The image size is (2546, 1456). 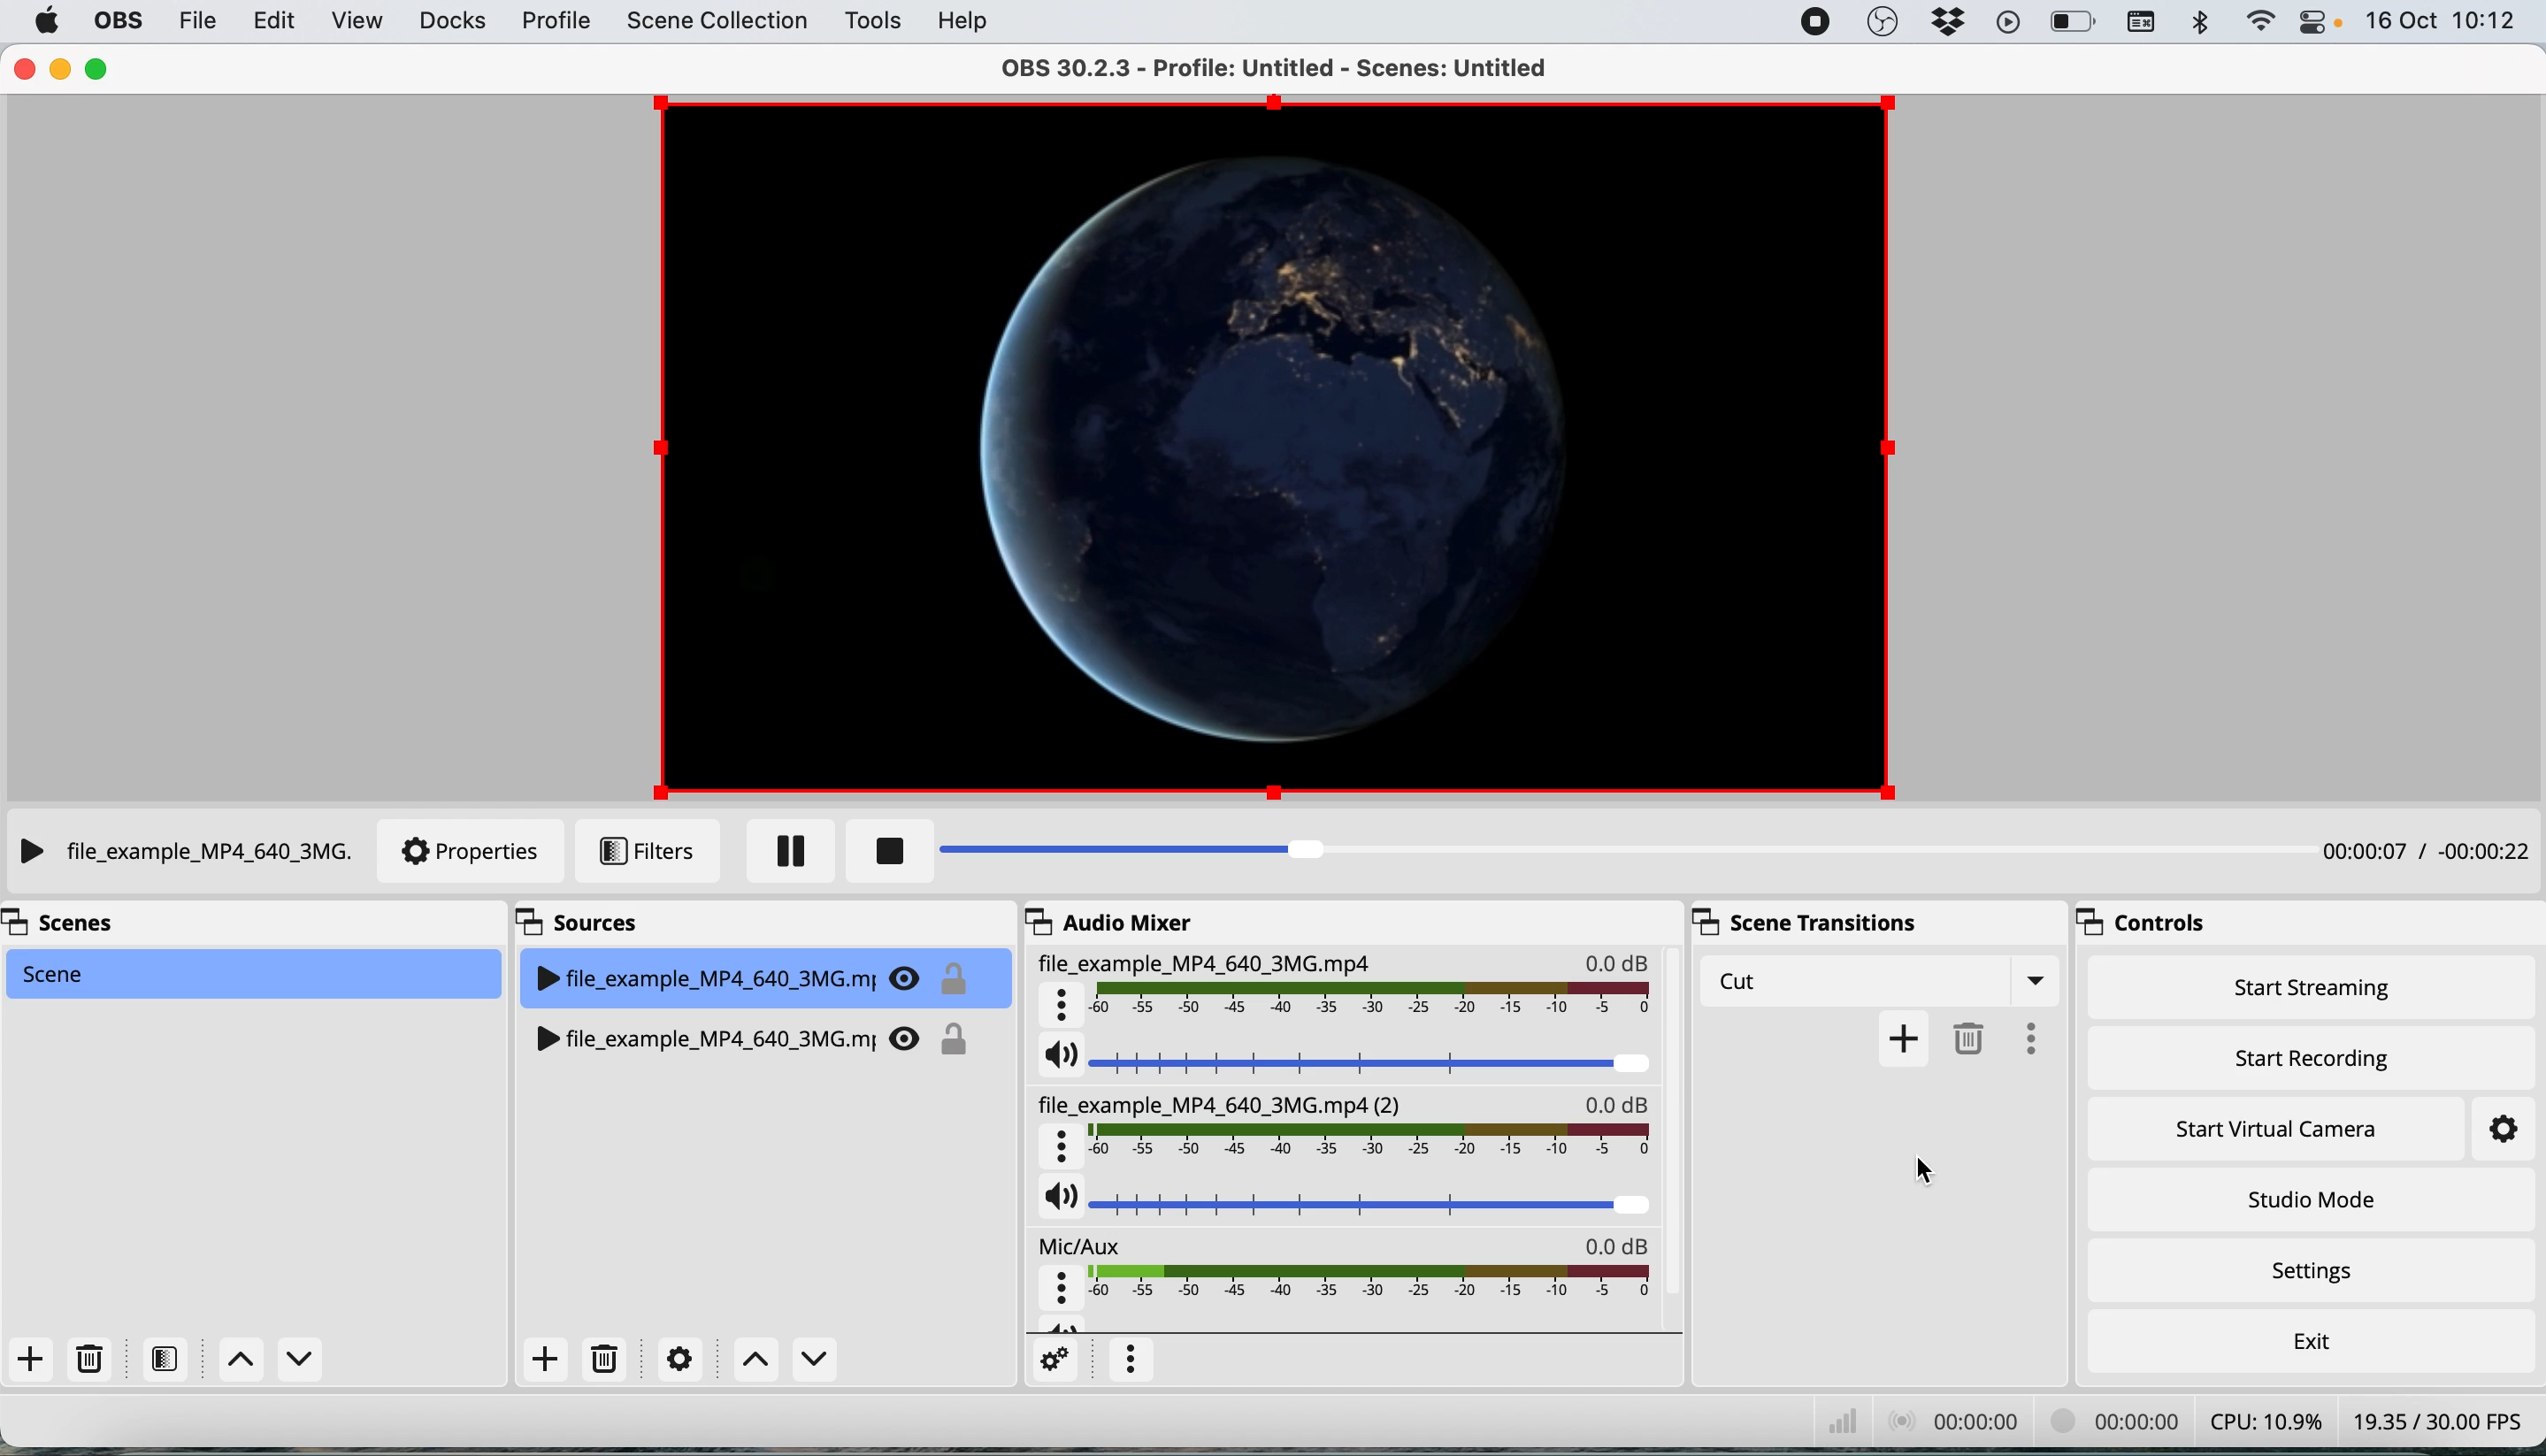 What do you see at coordinates (91, 1358) in the screenshot?
I see `delete scene` at bounding box center [91, 1358].